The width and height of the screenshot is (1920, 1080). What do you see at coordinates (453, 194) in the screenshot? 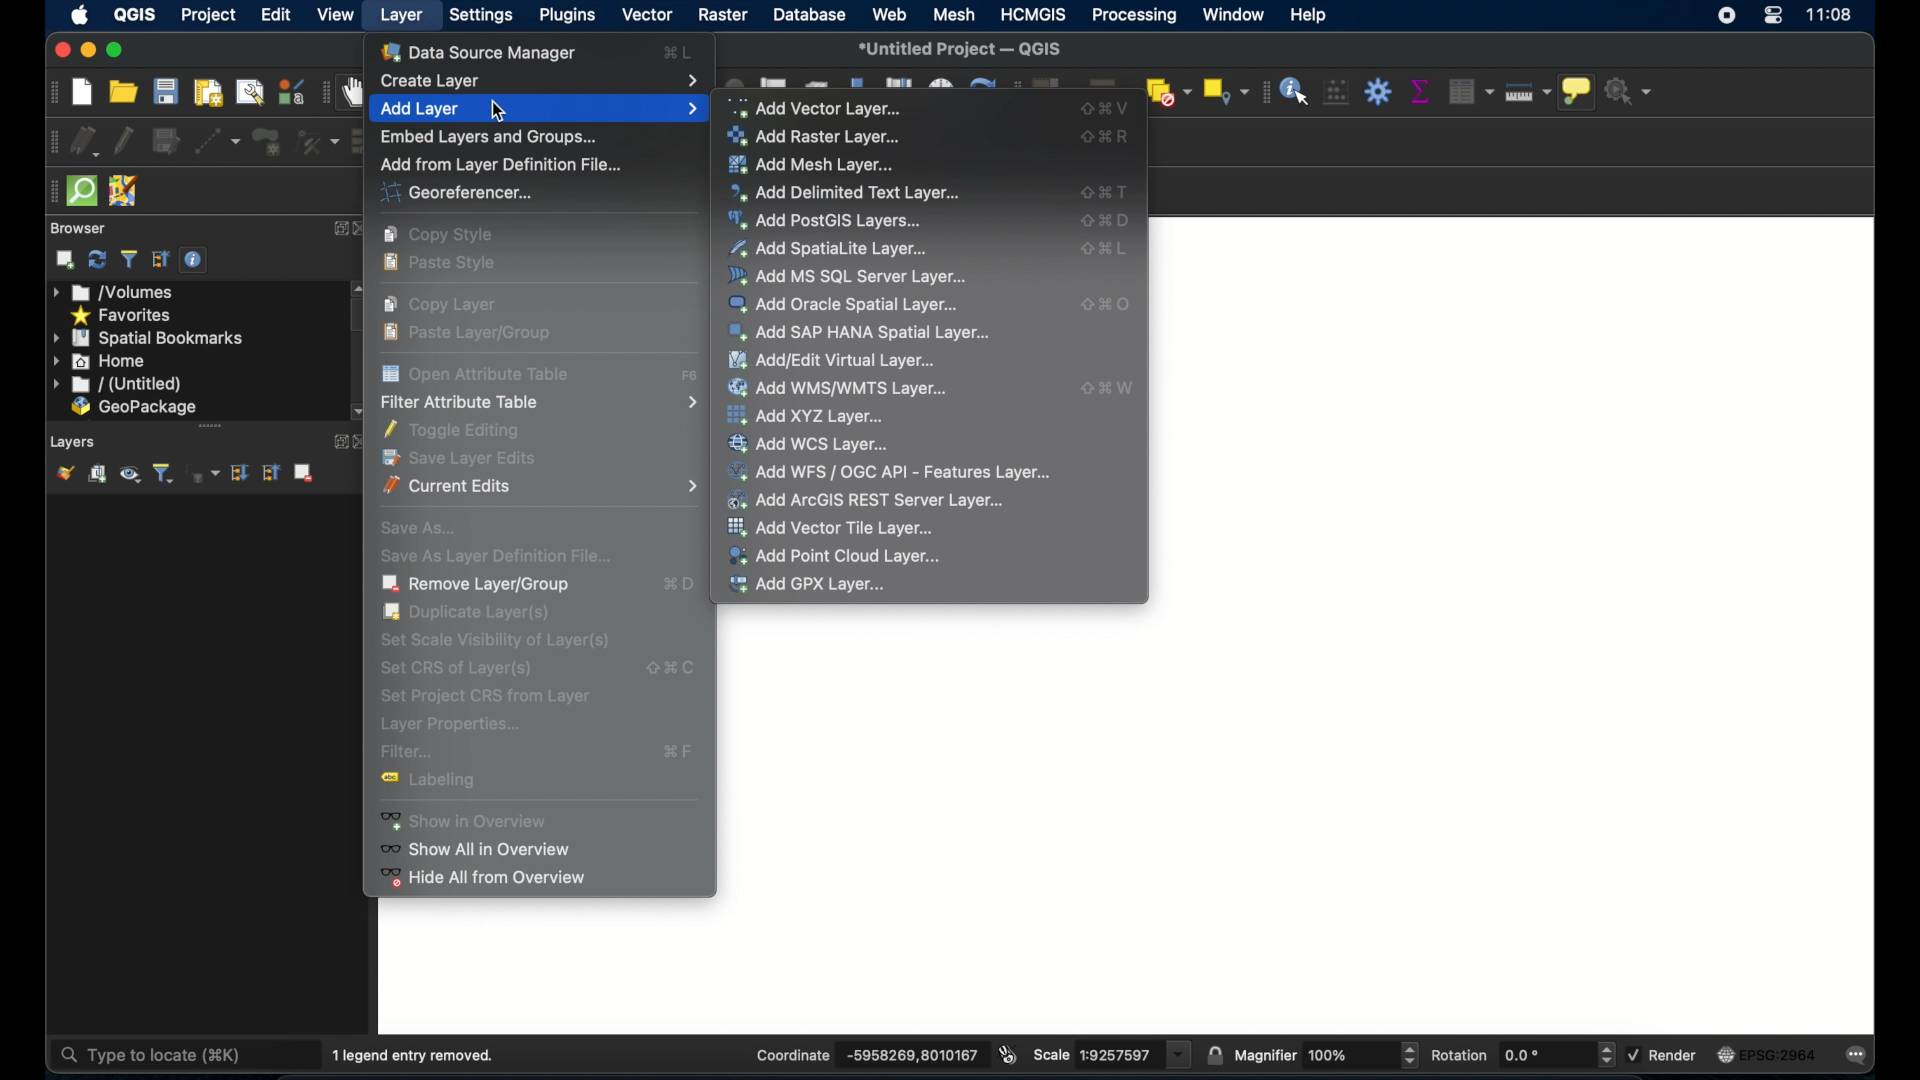
I see `georeferencer` at bounding box center [453, 194].